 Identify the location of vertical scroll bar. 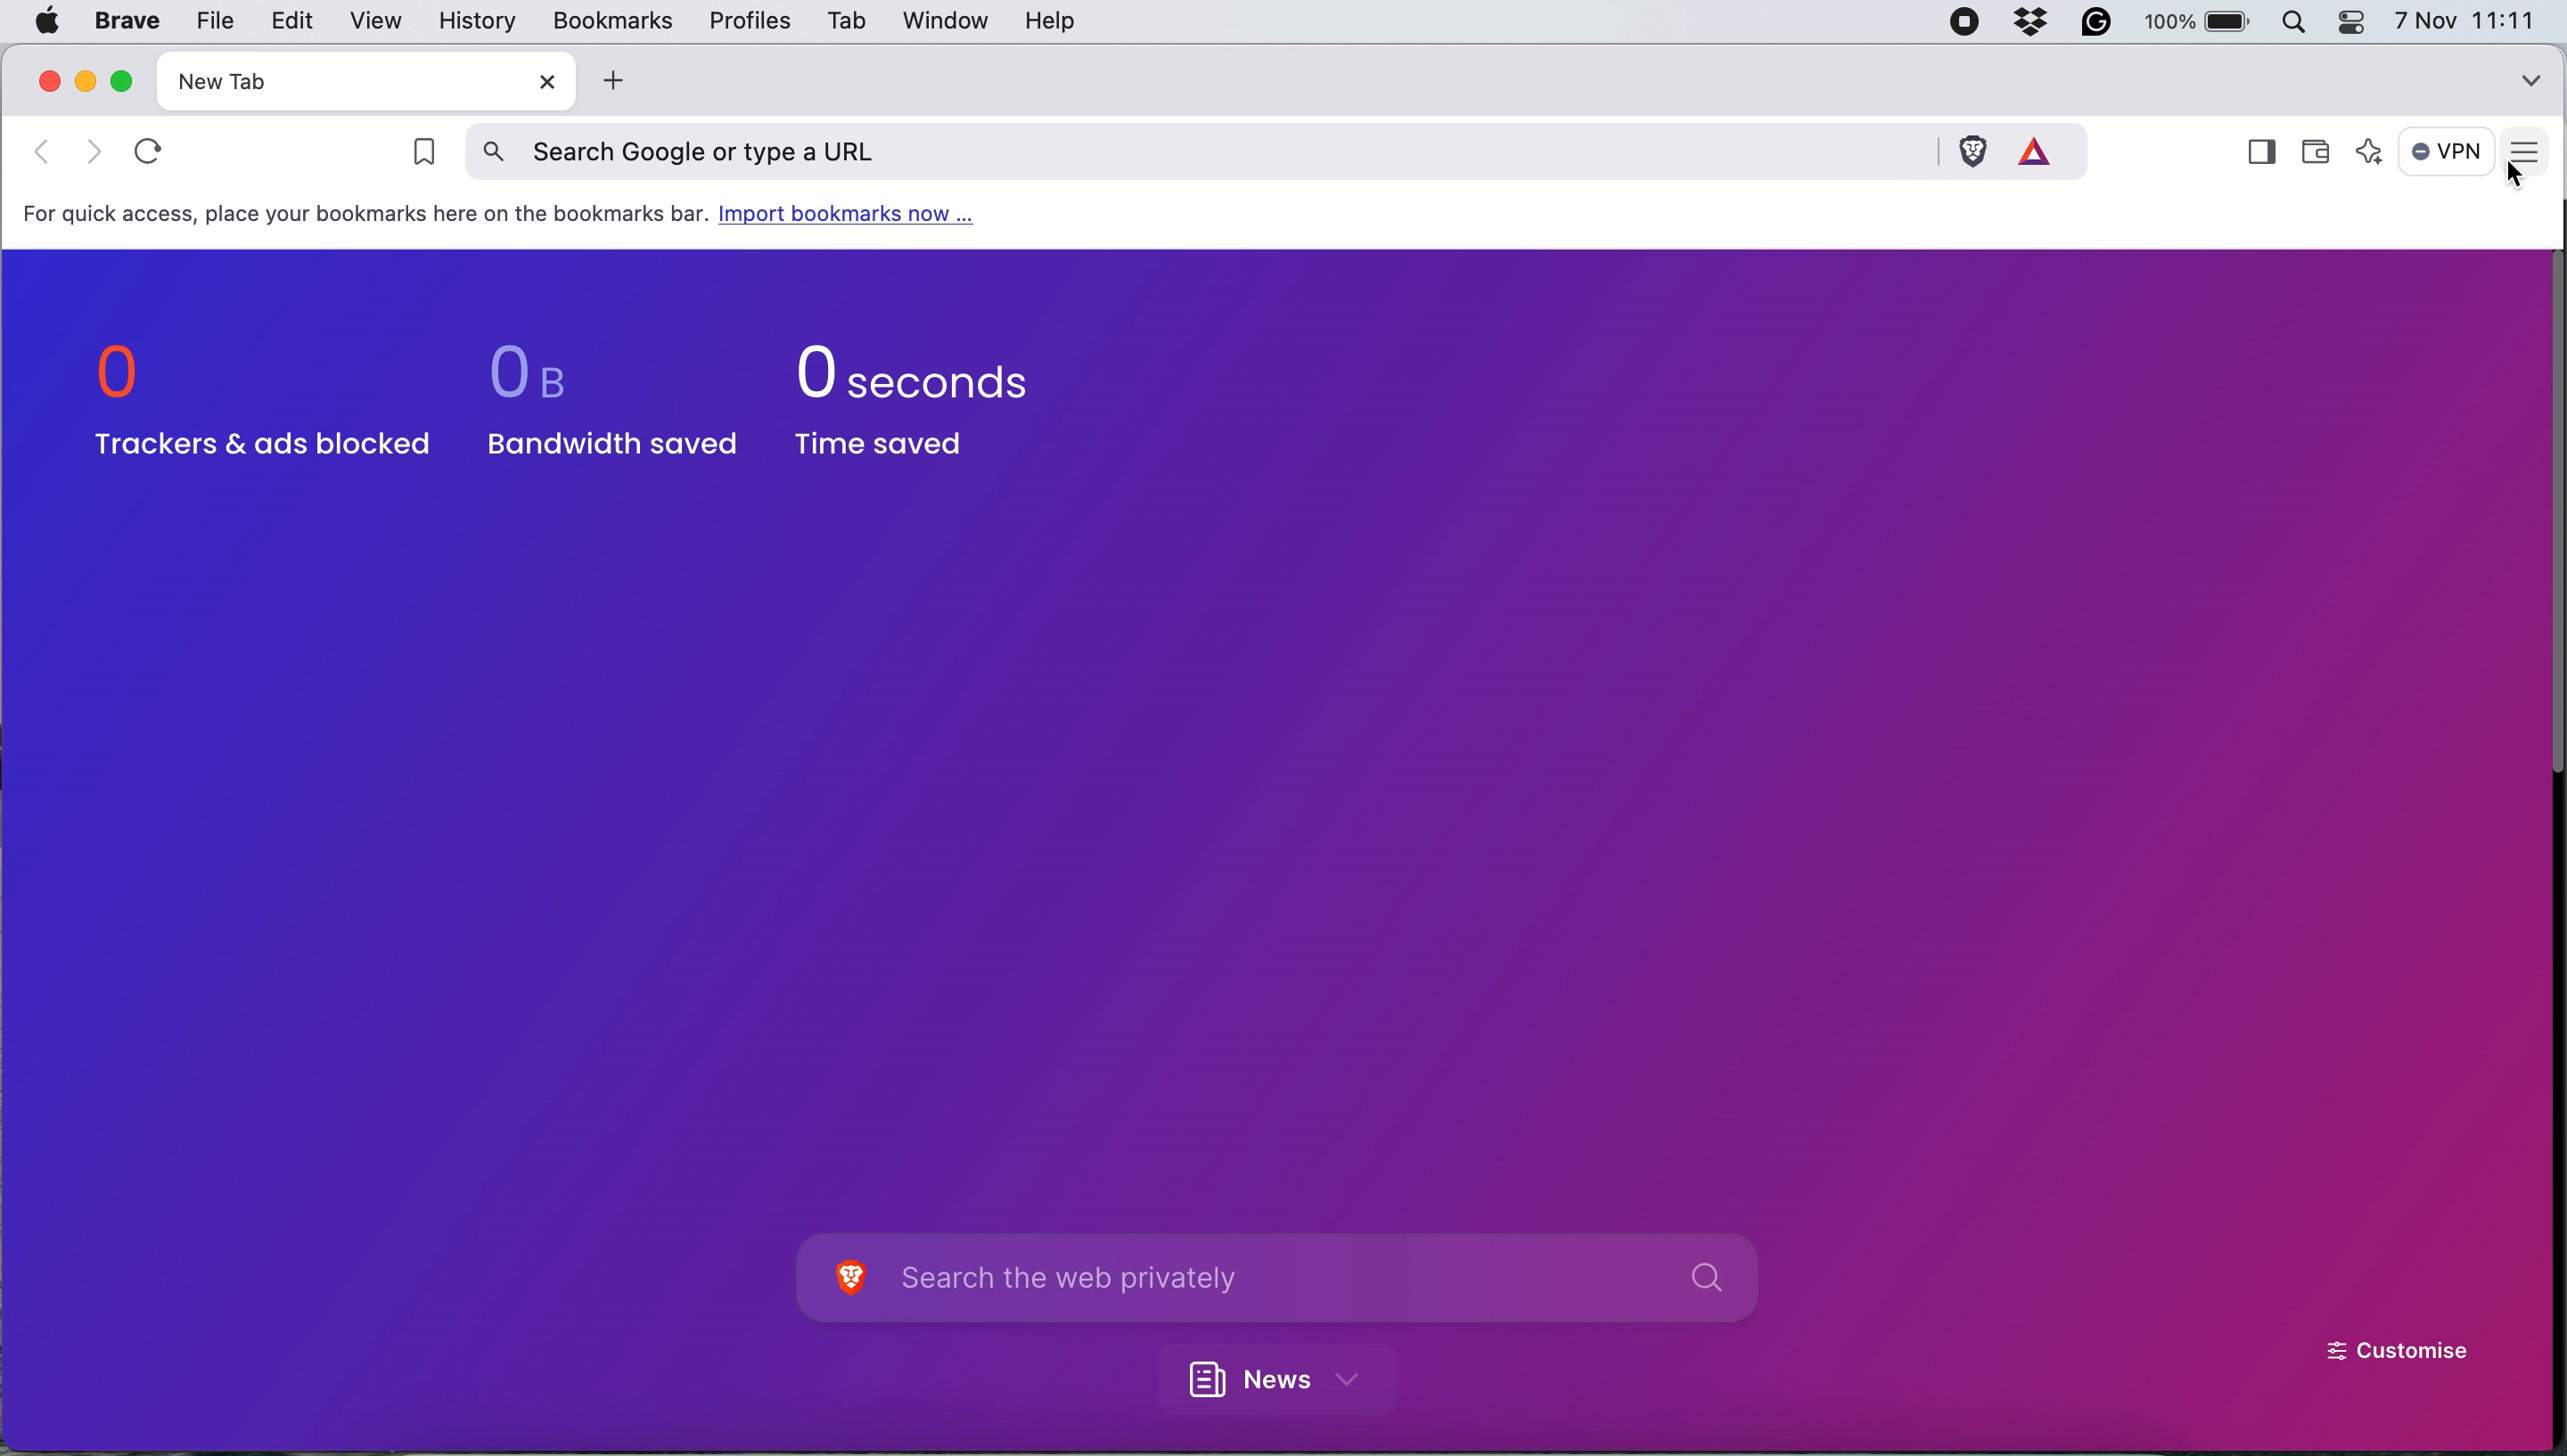
(2545, 519).